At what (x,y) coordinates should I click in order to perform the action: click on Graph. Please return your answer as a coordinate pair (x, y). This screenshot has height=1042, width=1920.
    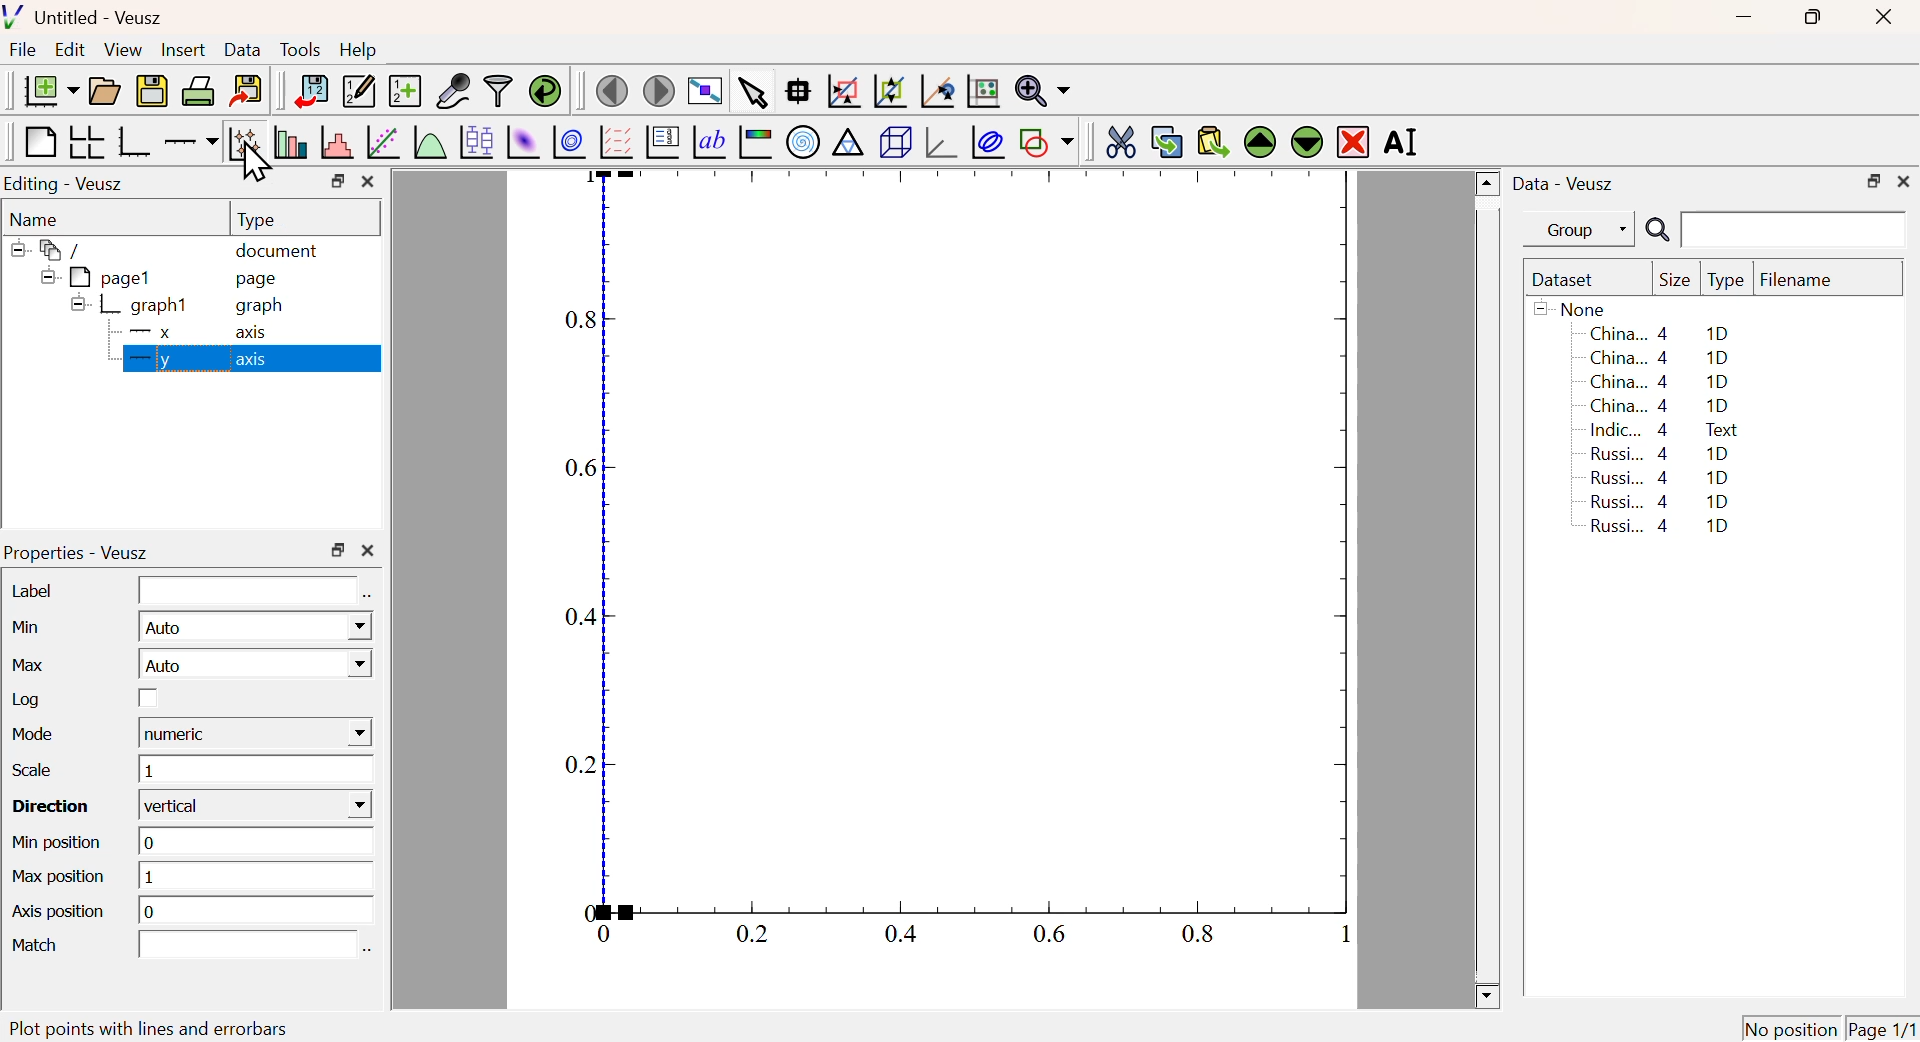
    Looking at the image, I should click on (945, 566).